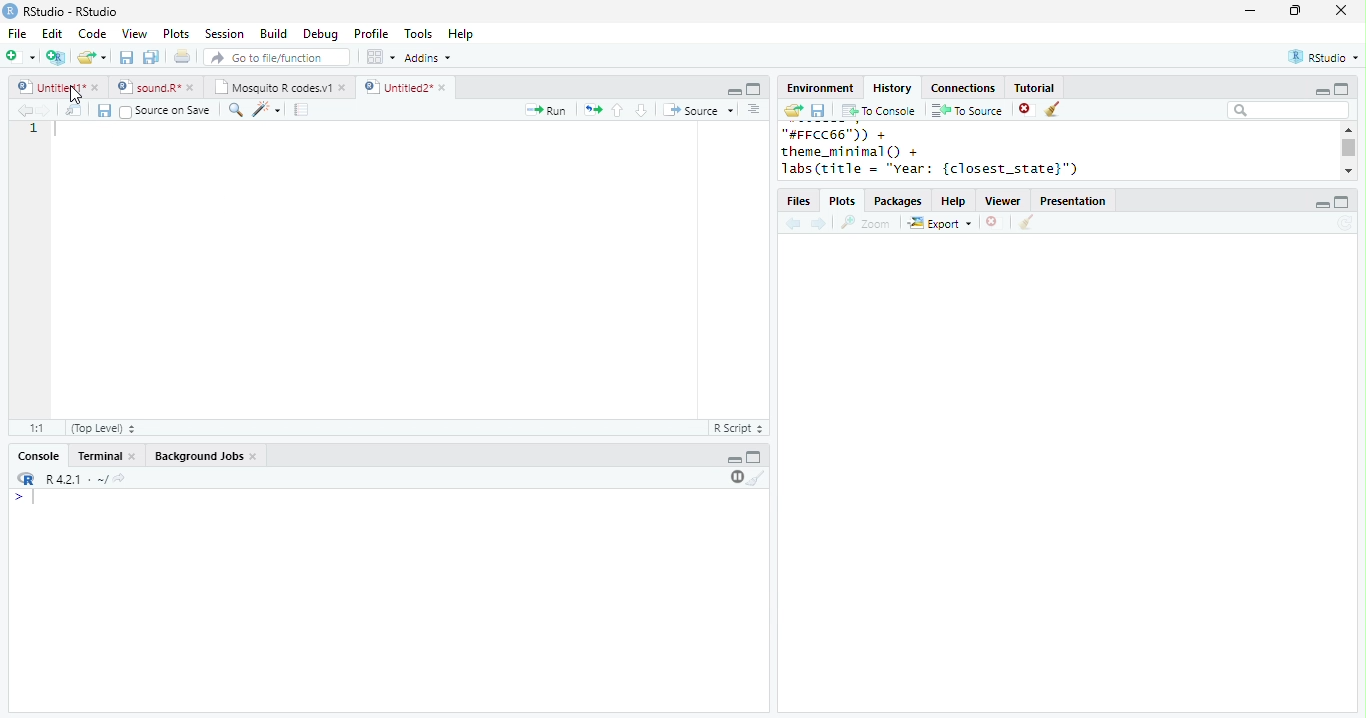  Describe the element at coordinates (1027, 110) in the screenshot. I see `close file` at that location.